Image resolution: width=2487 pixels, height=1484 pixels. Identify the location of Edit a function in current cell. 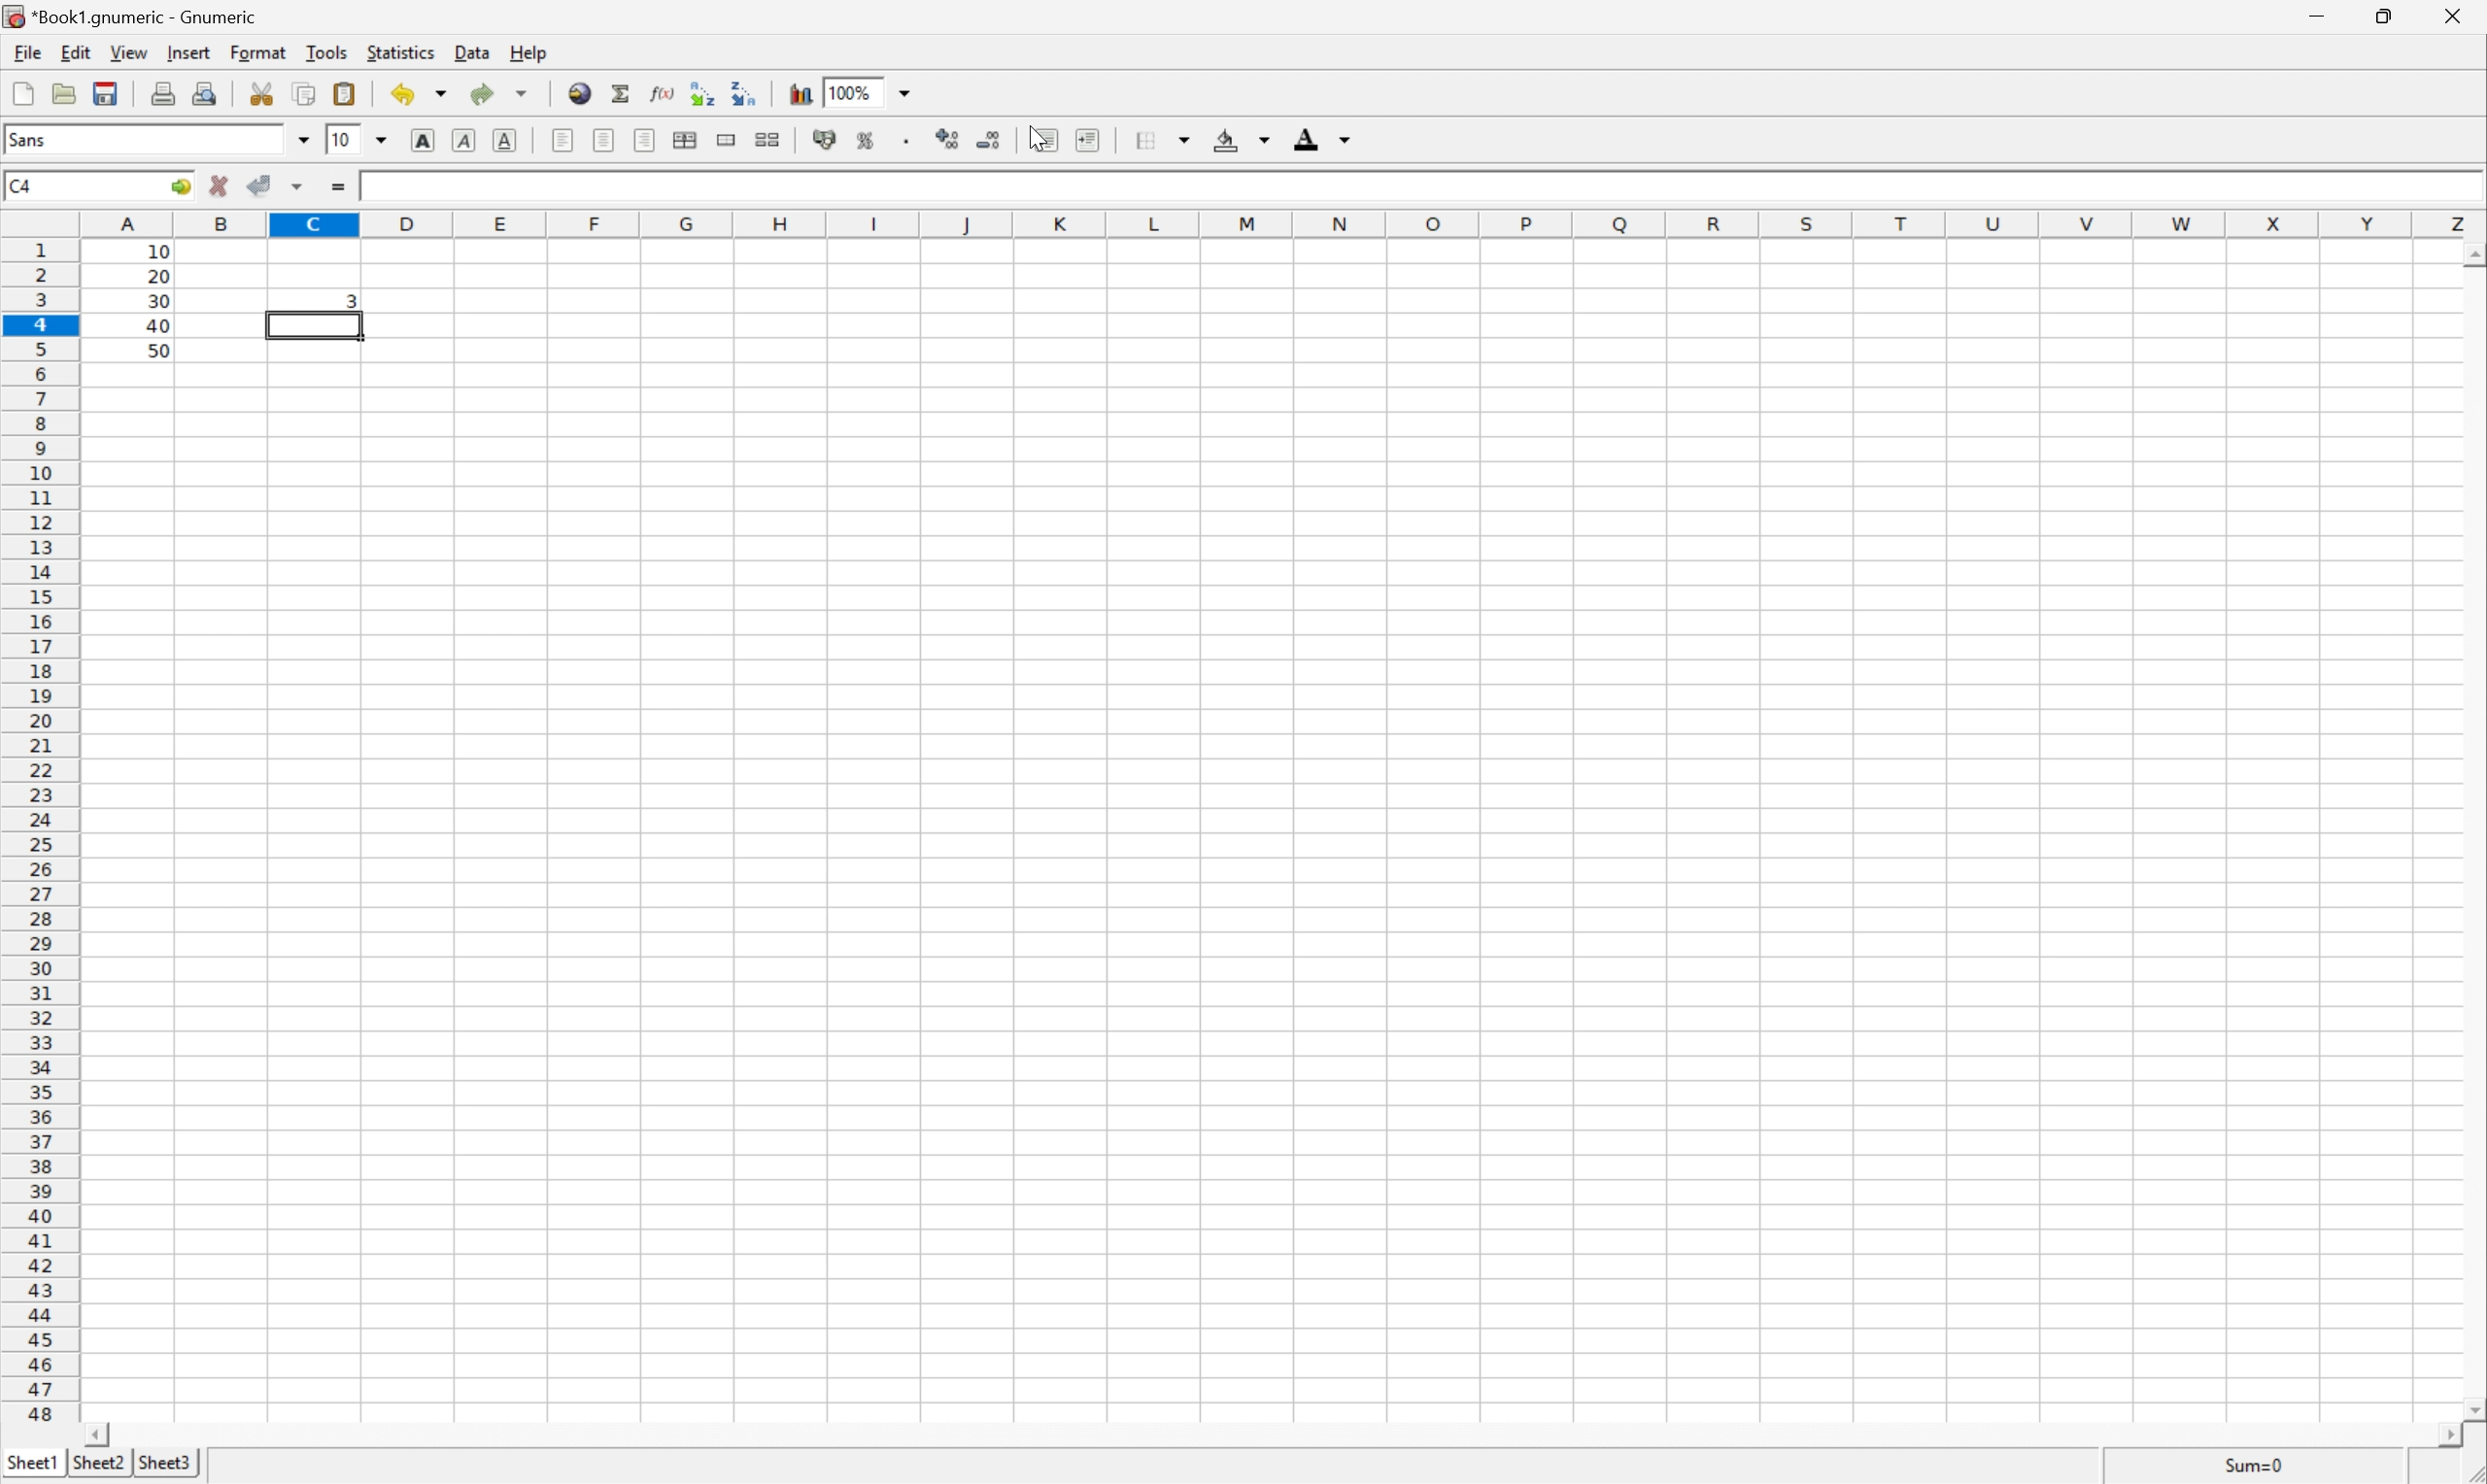
(661, 91).